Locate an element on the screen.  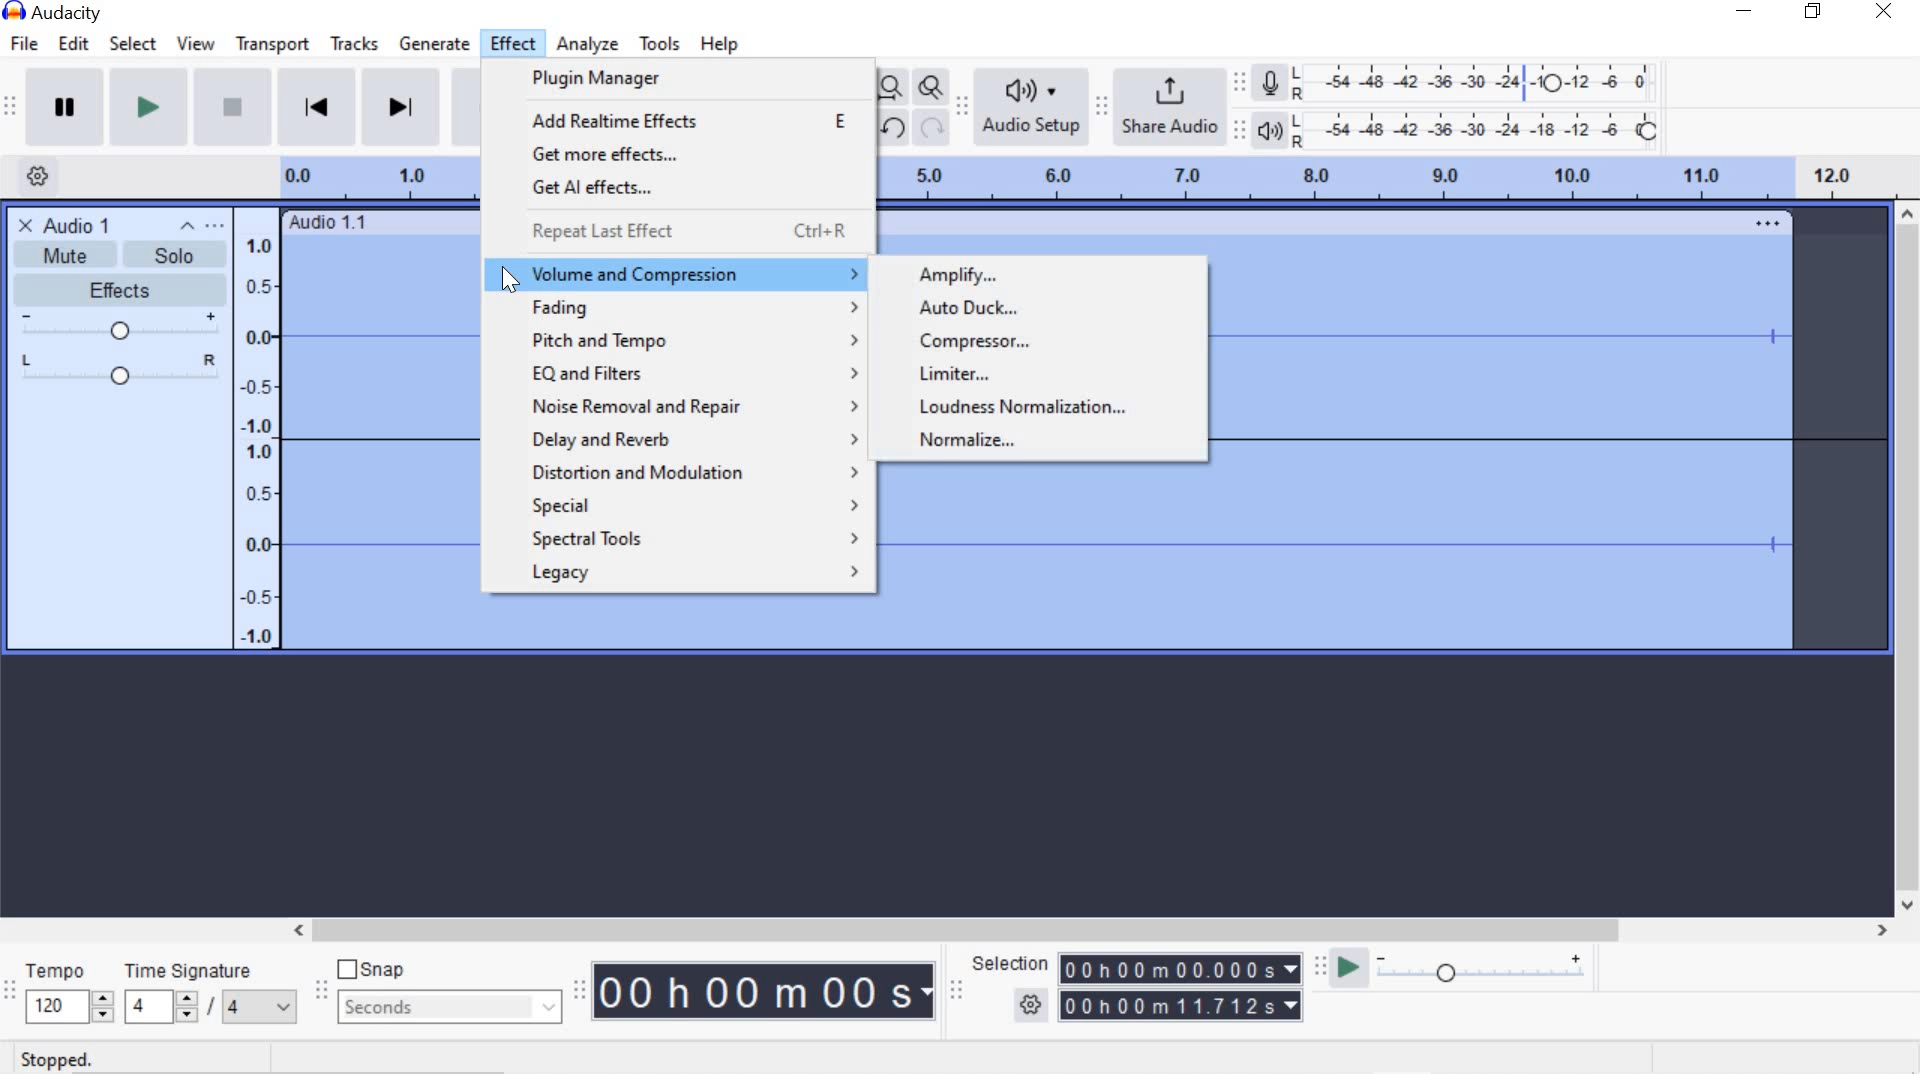
collapse is located at coordinates (188, 227).